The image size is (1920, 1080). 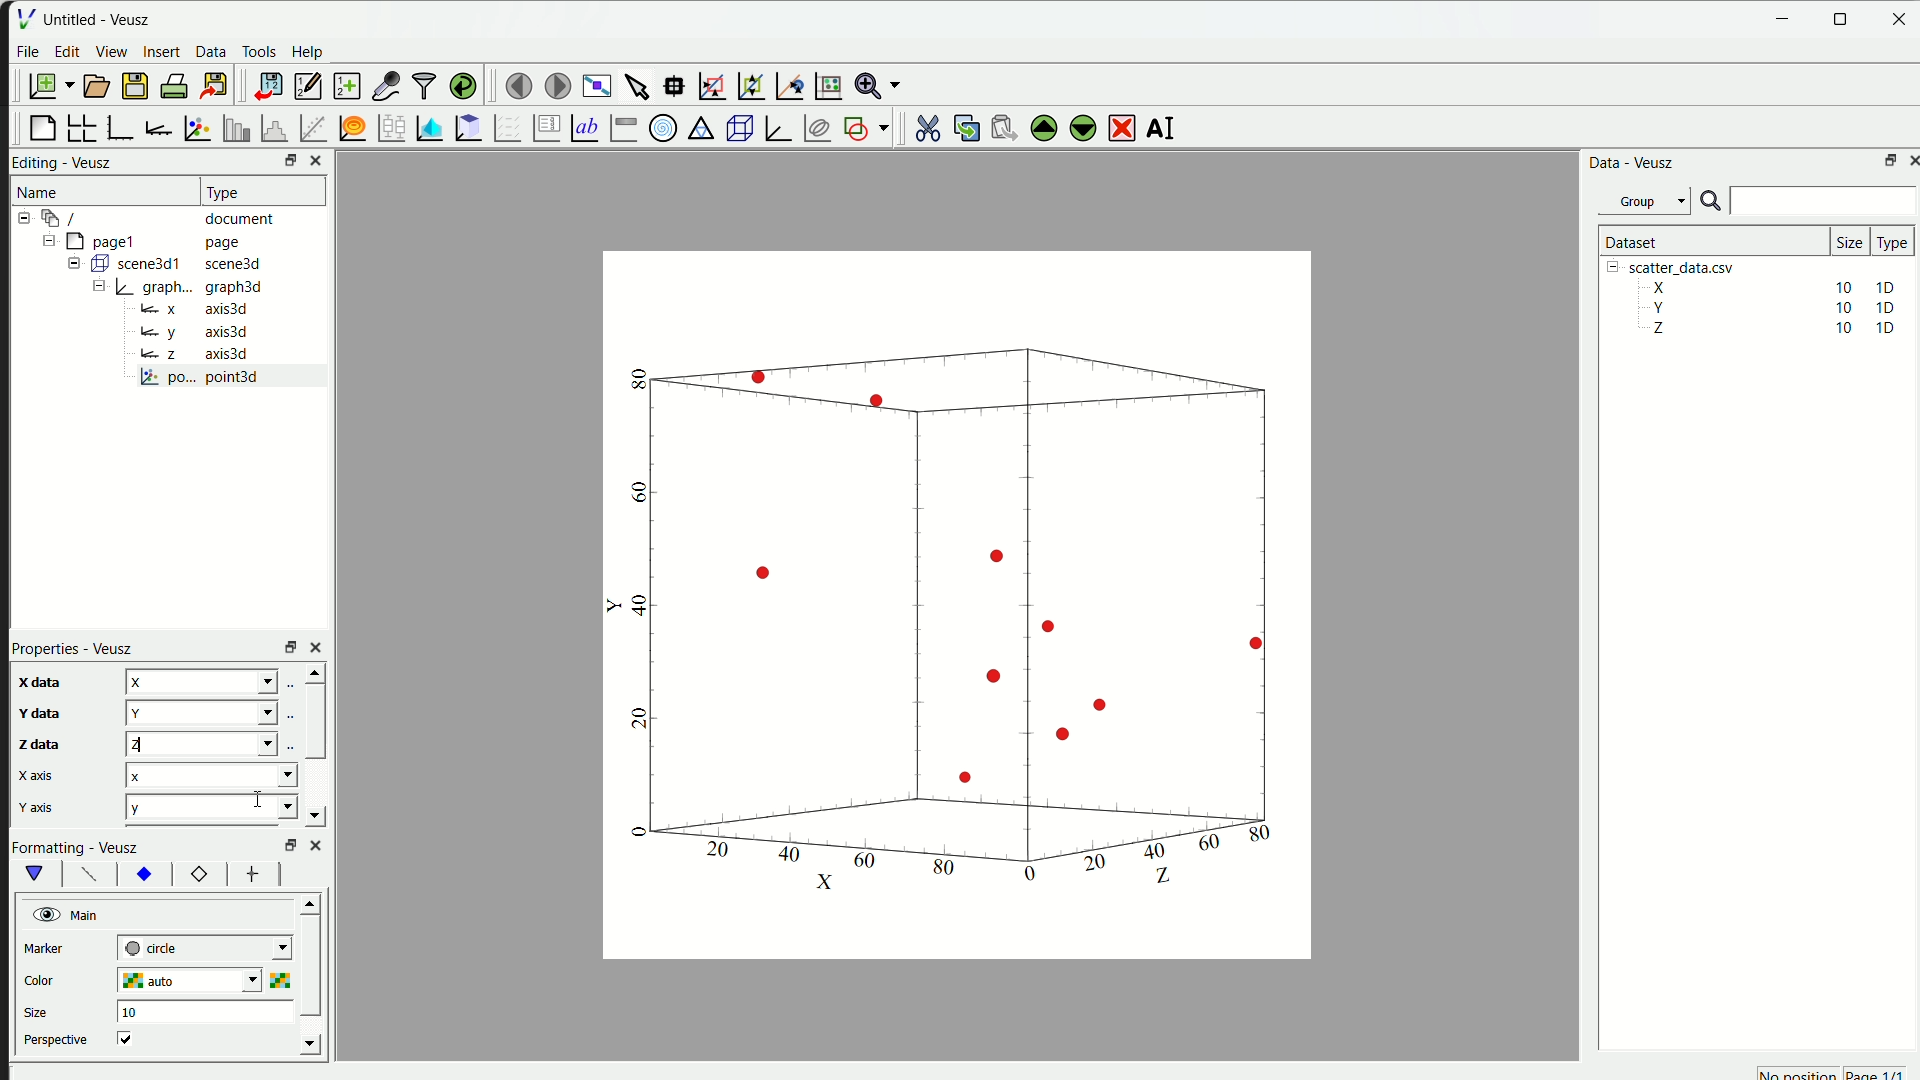 What do you see at coordinates (319, 817) in the screenshot?
I see `down` at bounding box center [319, 817].